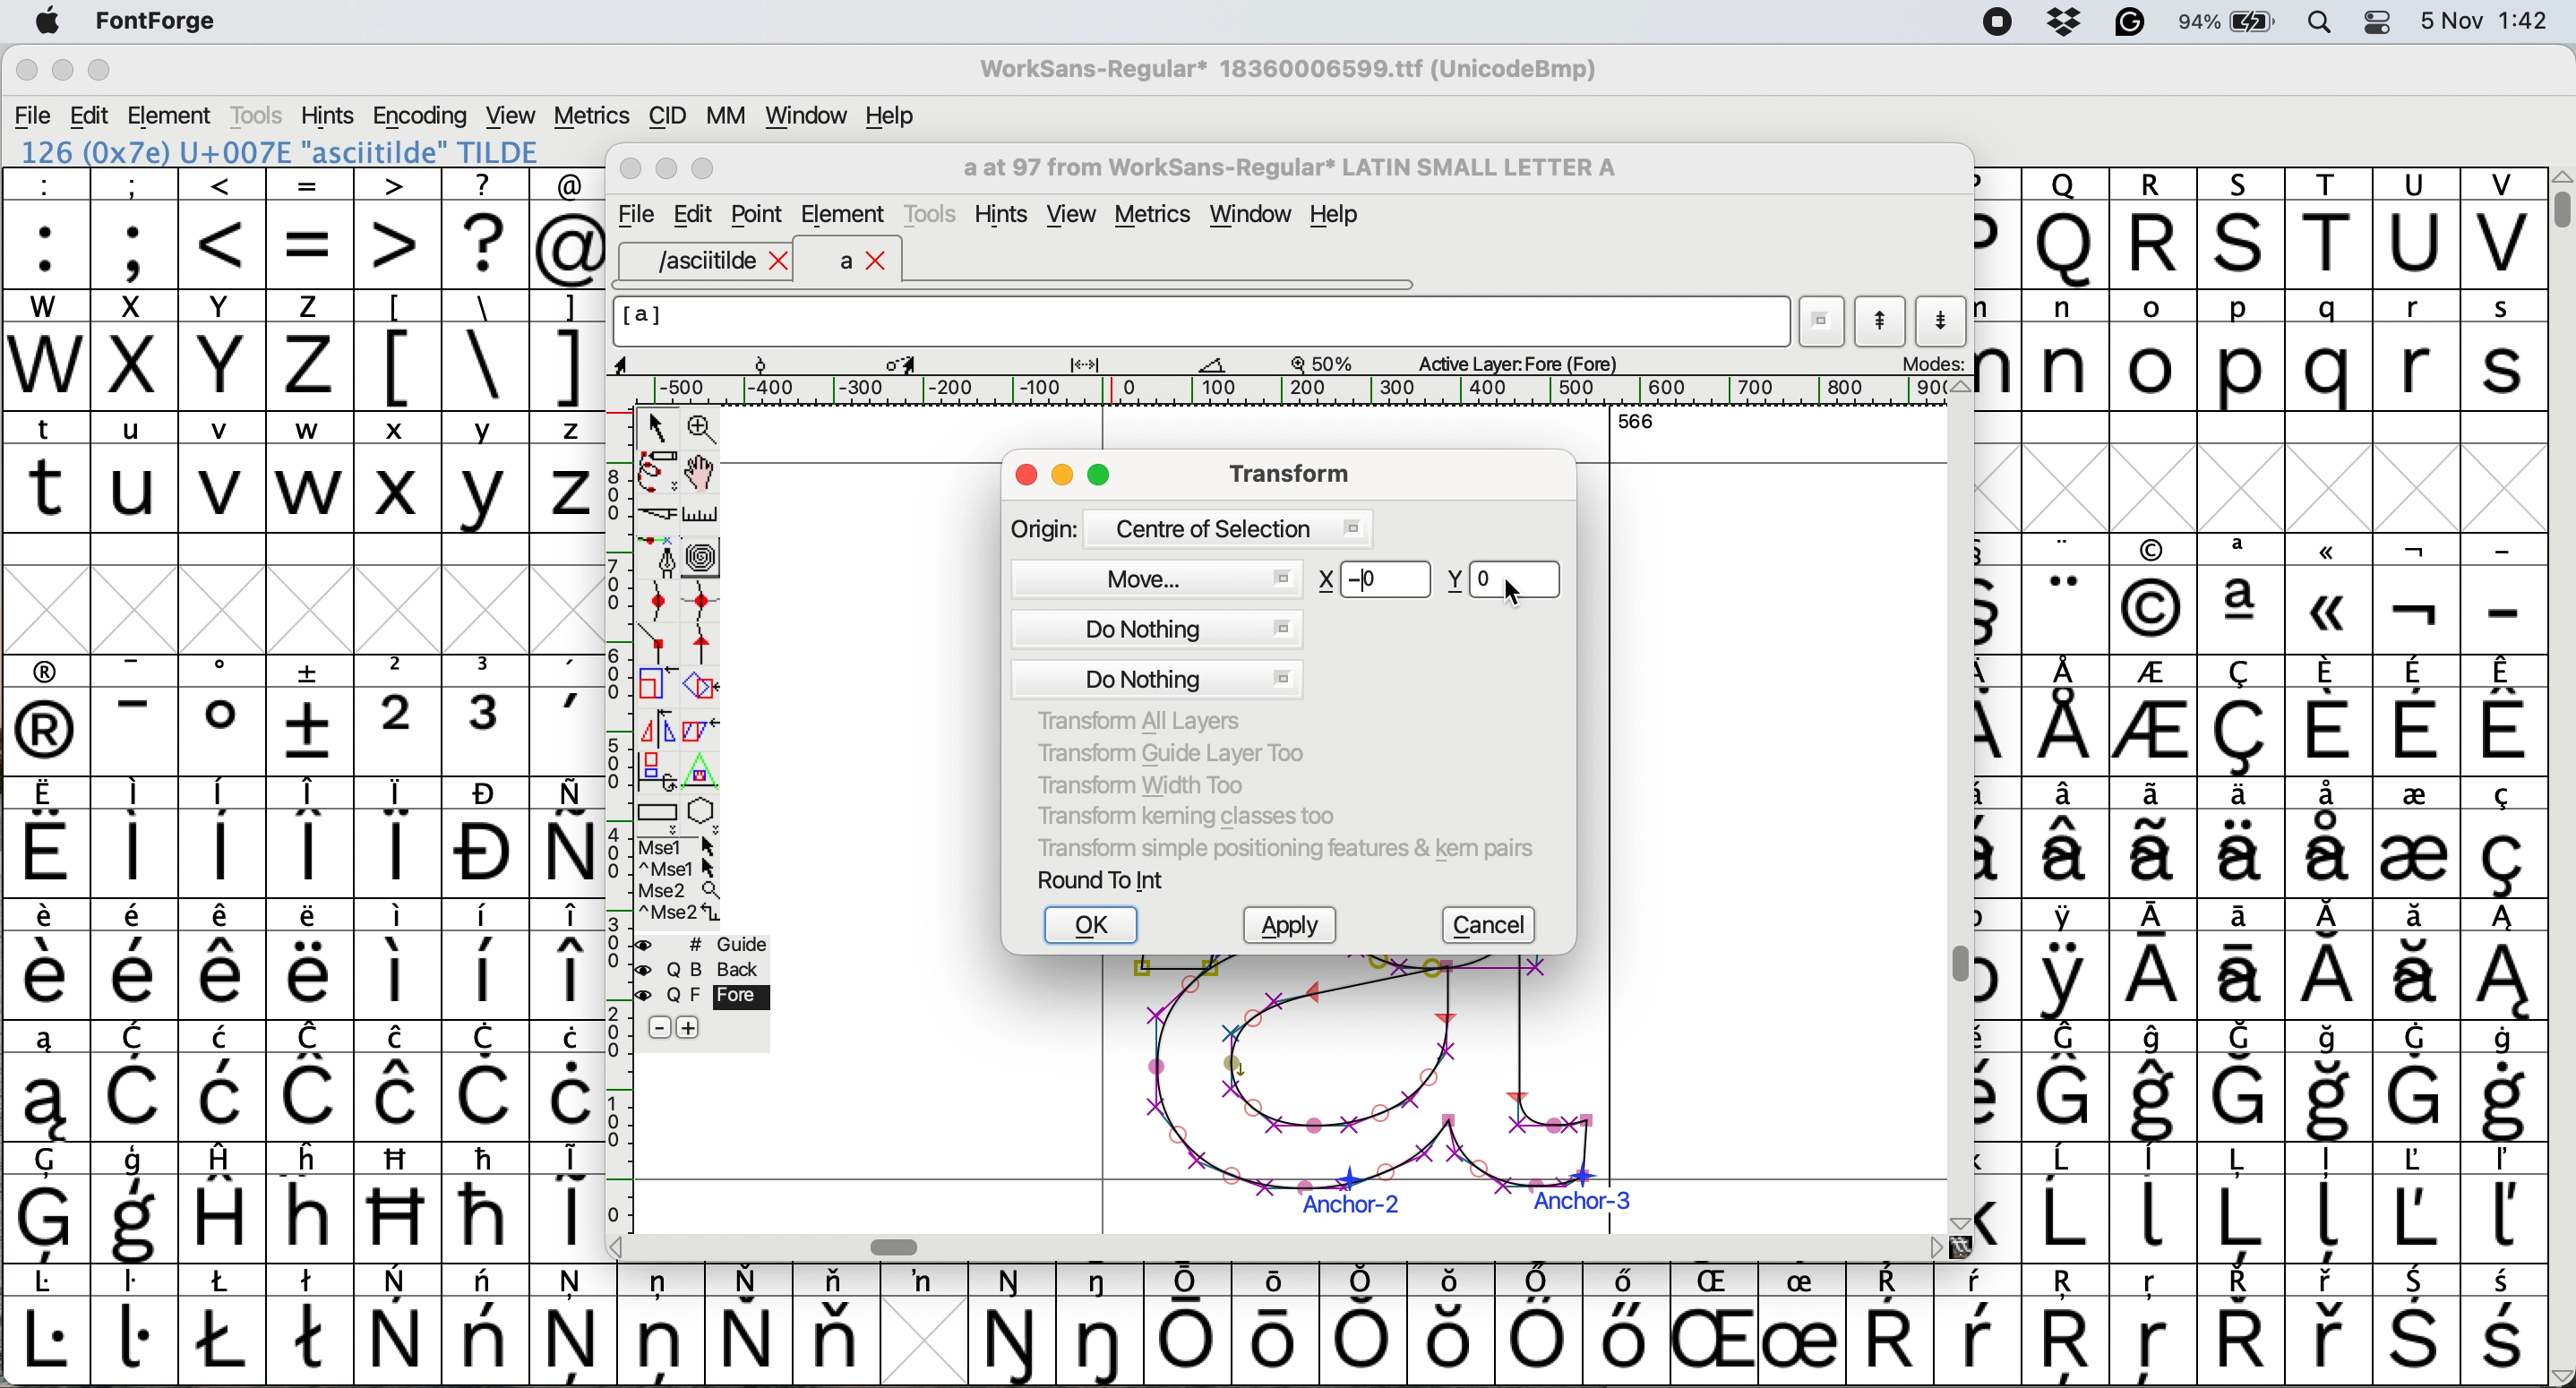  I want to click on v, so click(223, 475).